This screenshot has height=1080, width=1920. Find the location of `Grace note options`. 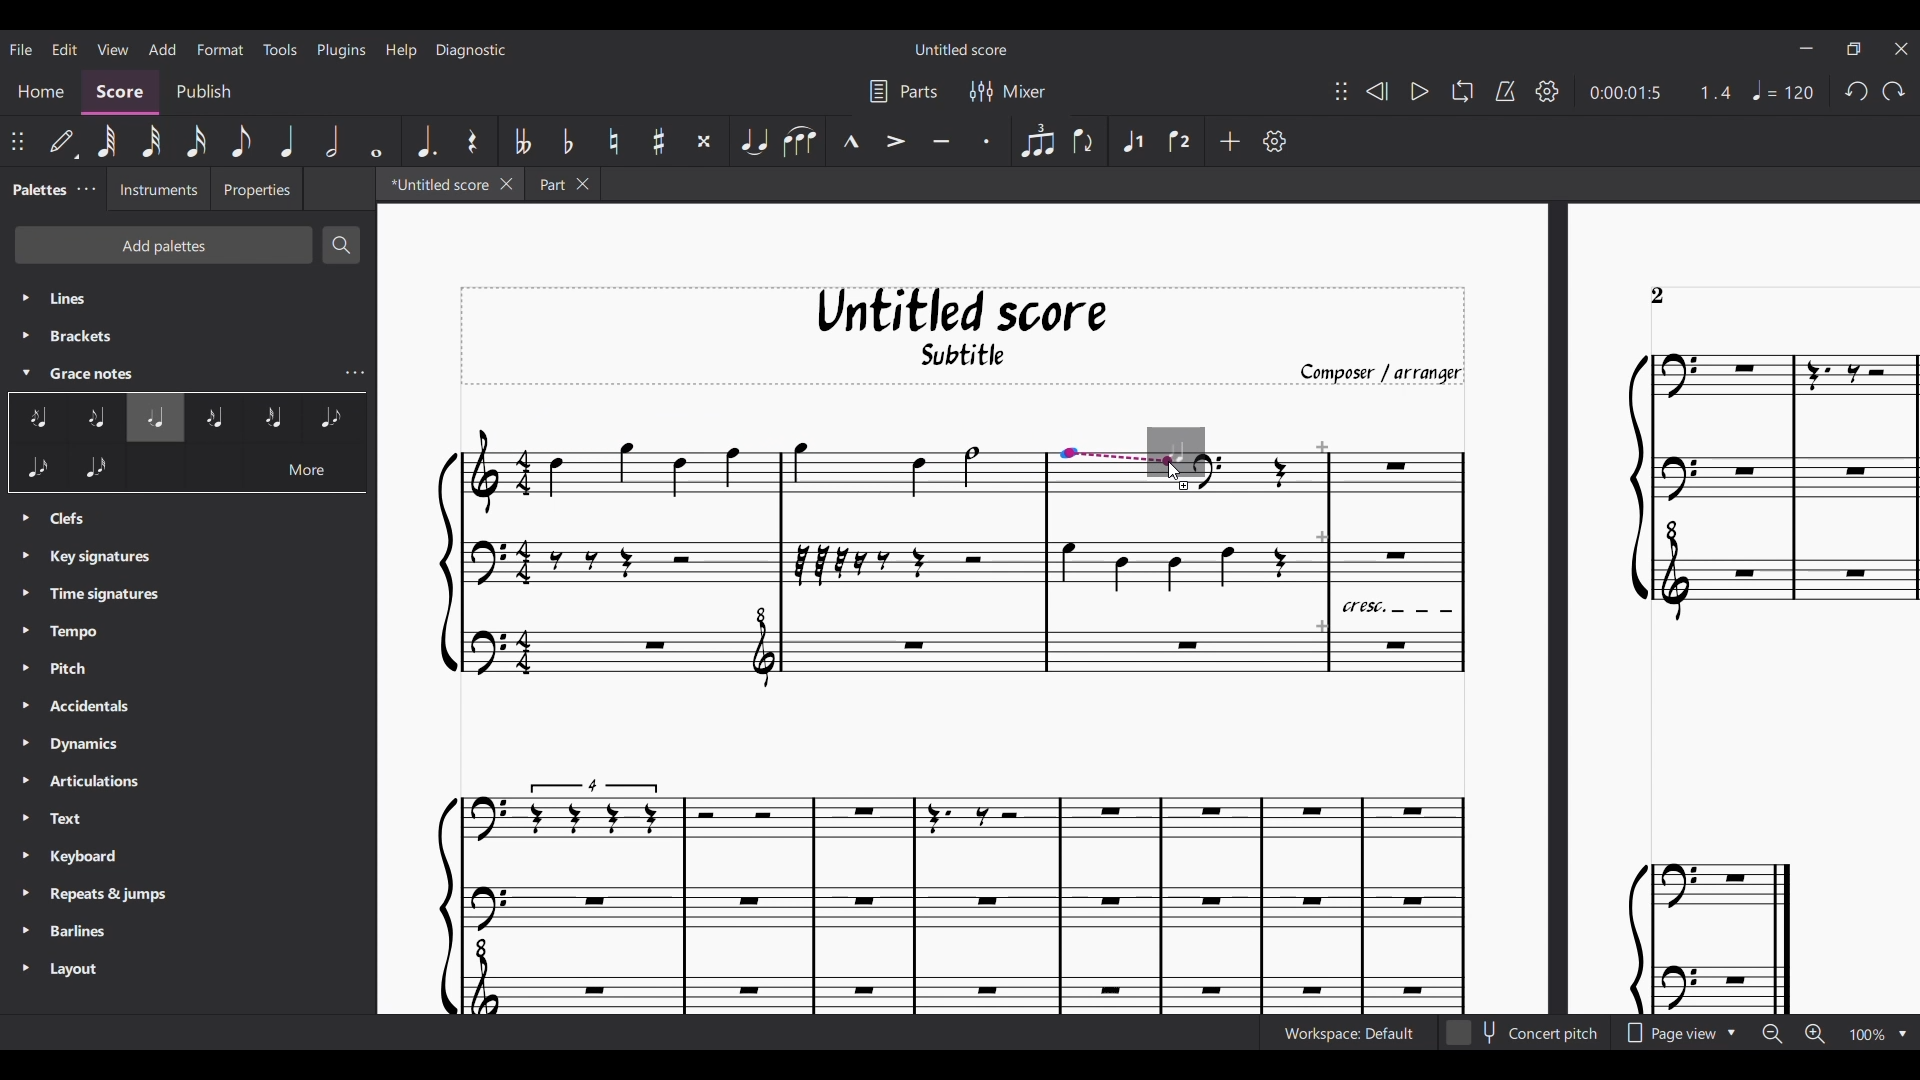

Grace note options is located at coordinates (189, 473).